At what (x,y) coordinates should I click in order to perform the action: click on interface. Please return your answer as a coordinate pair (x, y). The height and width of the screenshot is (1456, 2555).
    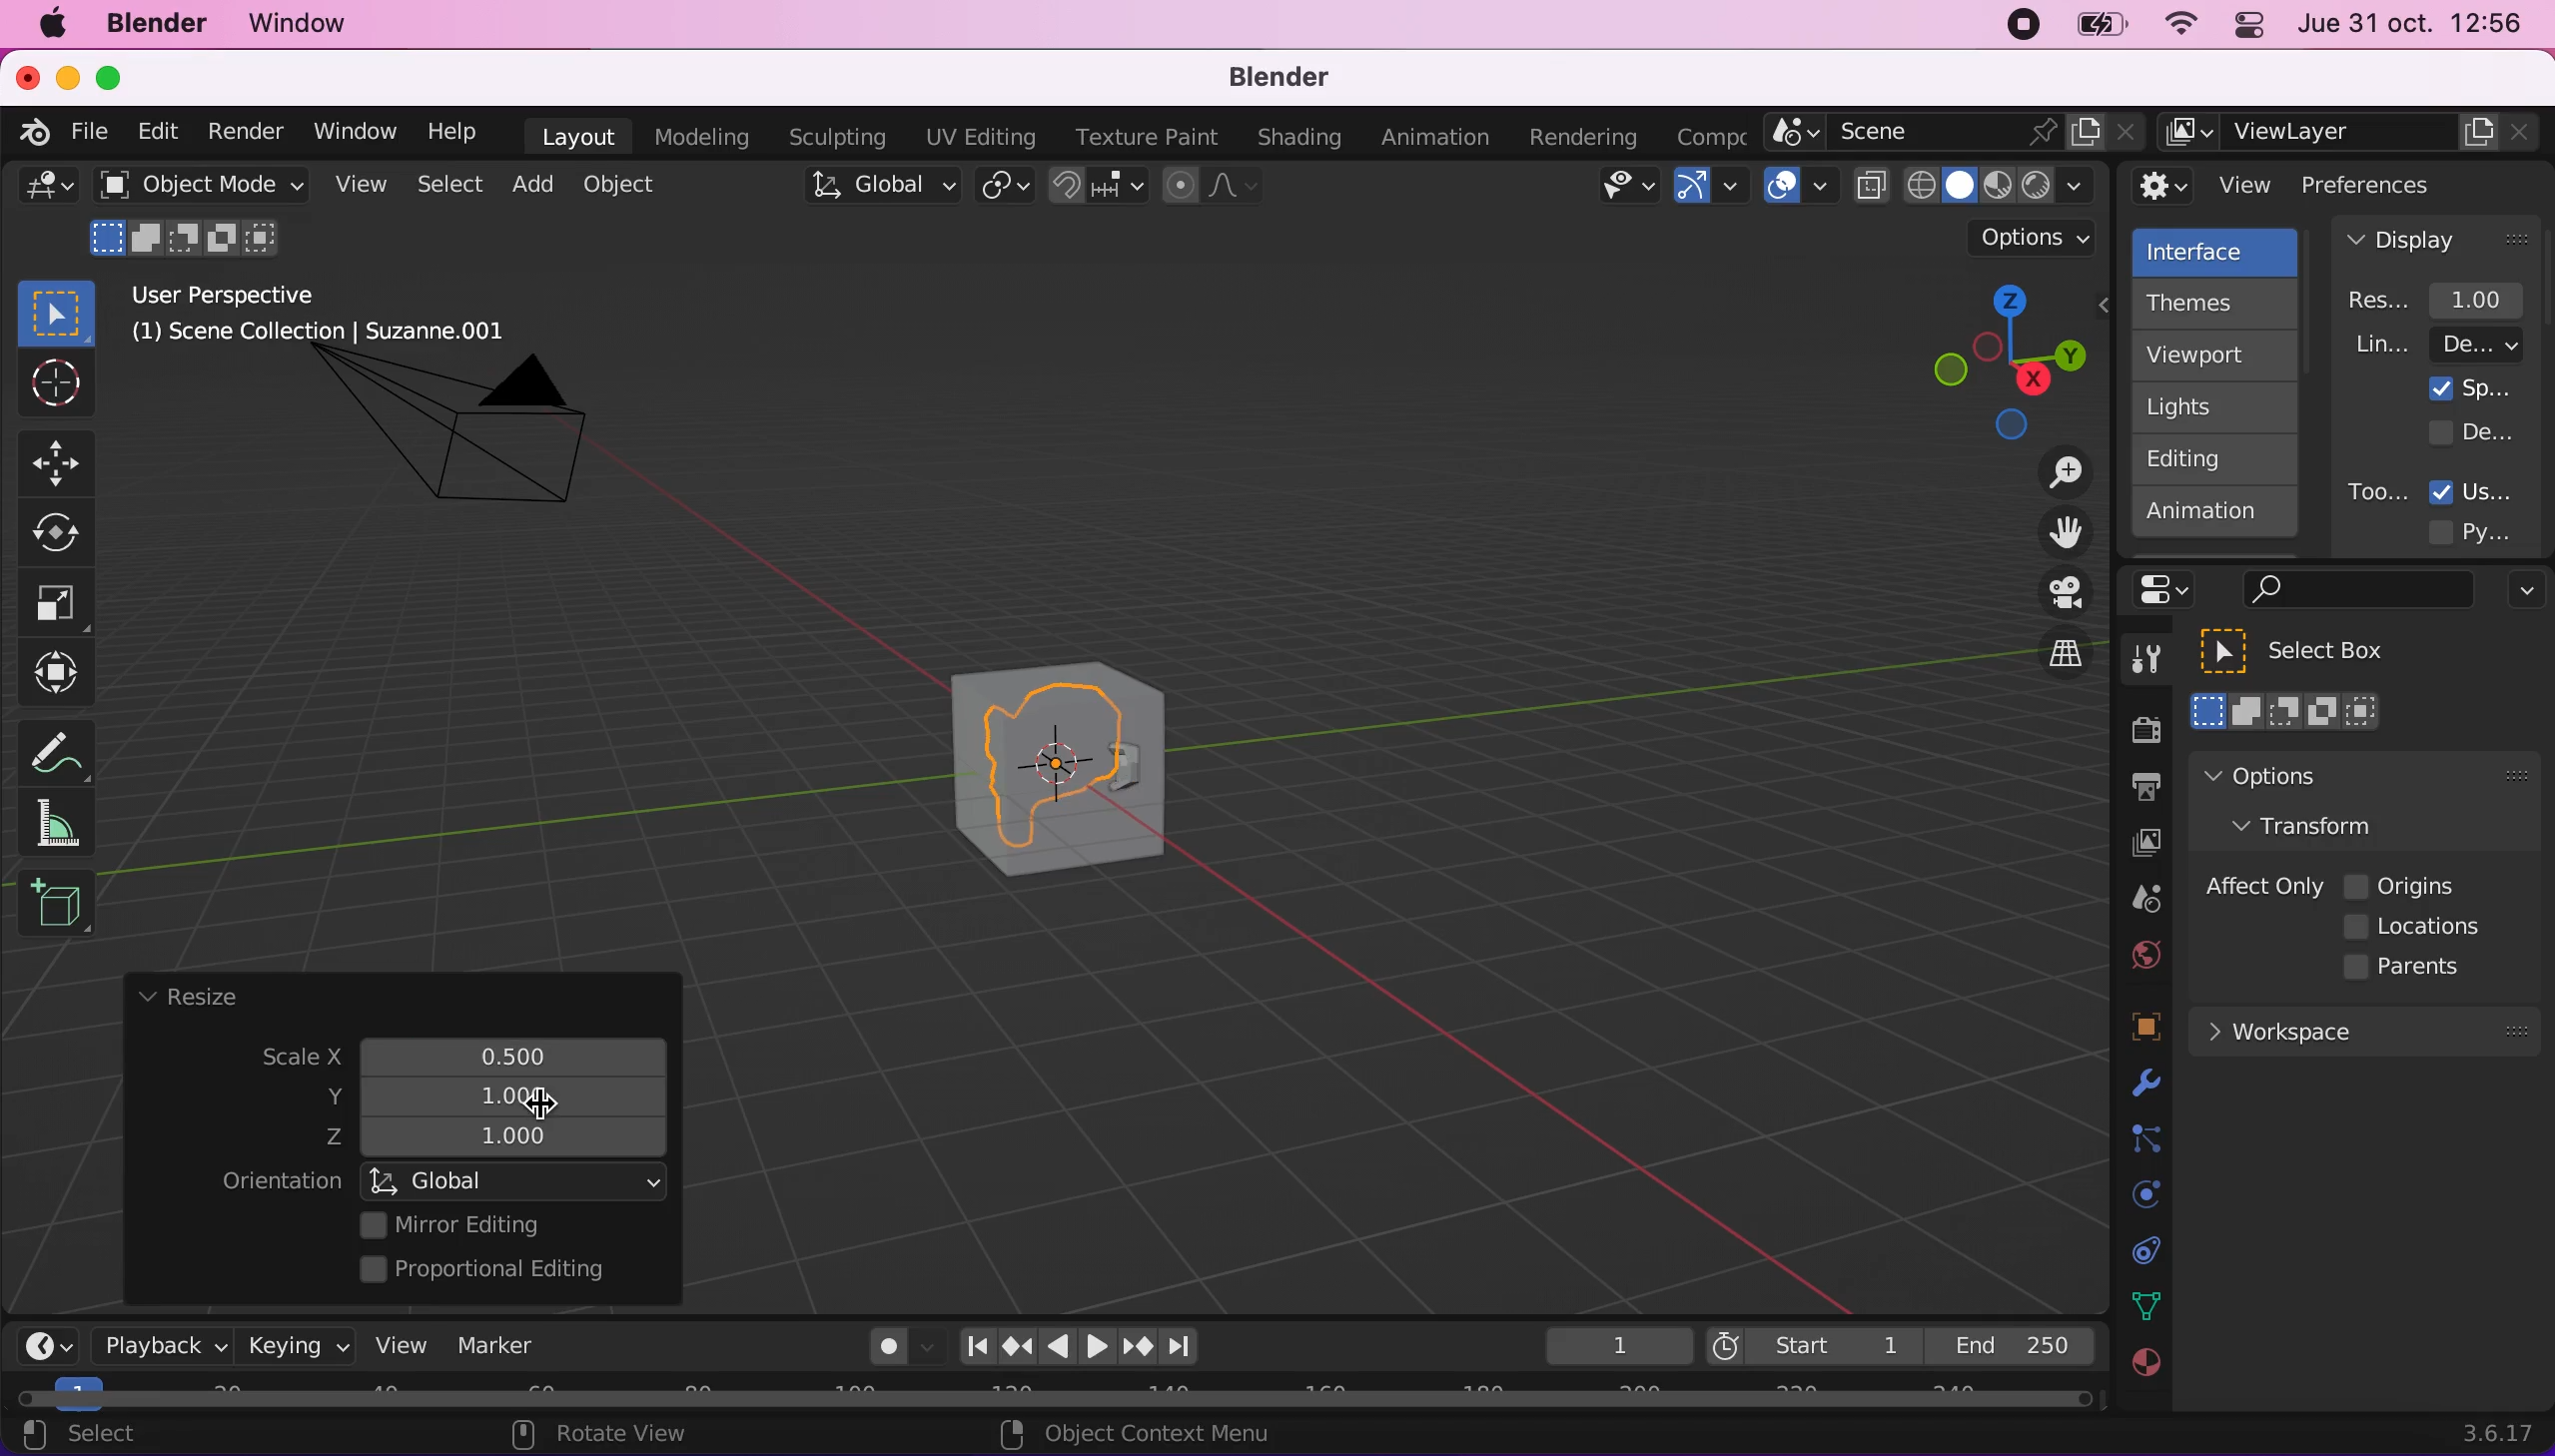
    Looking at the image, I should click on (2218, 249).